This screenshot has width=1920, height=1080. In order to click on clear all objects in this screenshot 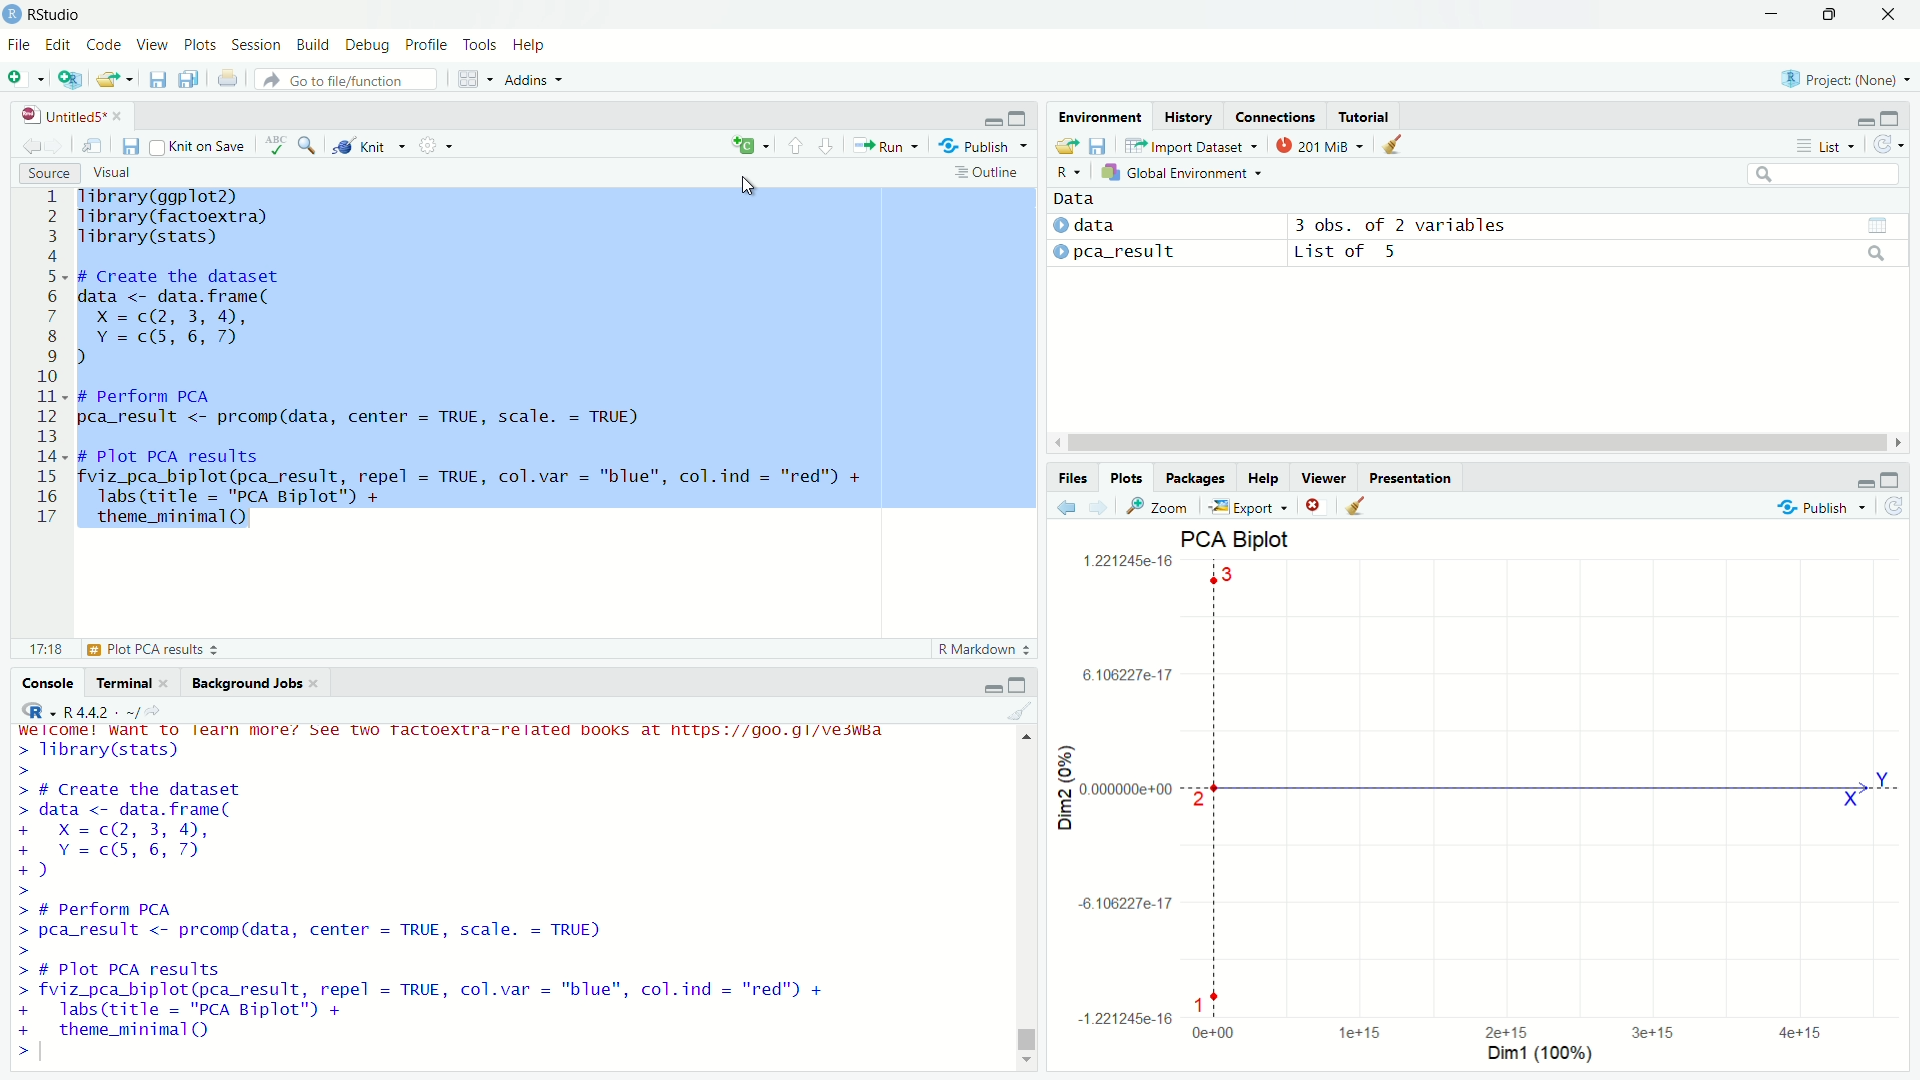, I will do `click(1394, 142)`.